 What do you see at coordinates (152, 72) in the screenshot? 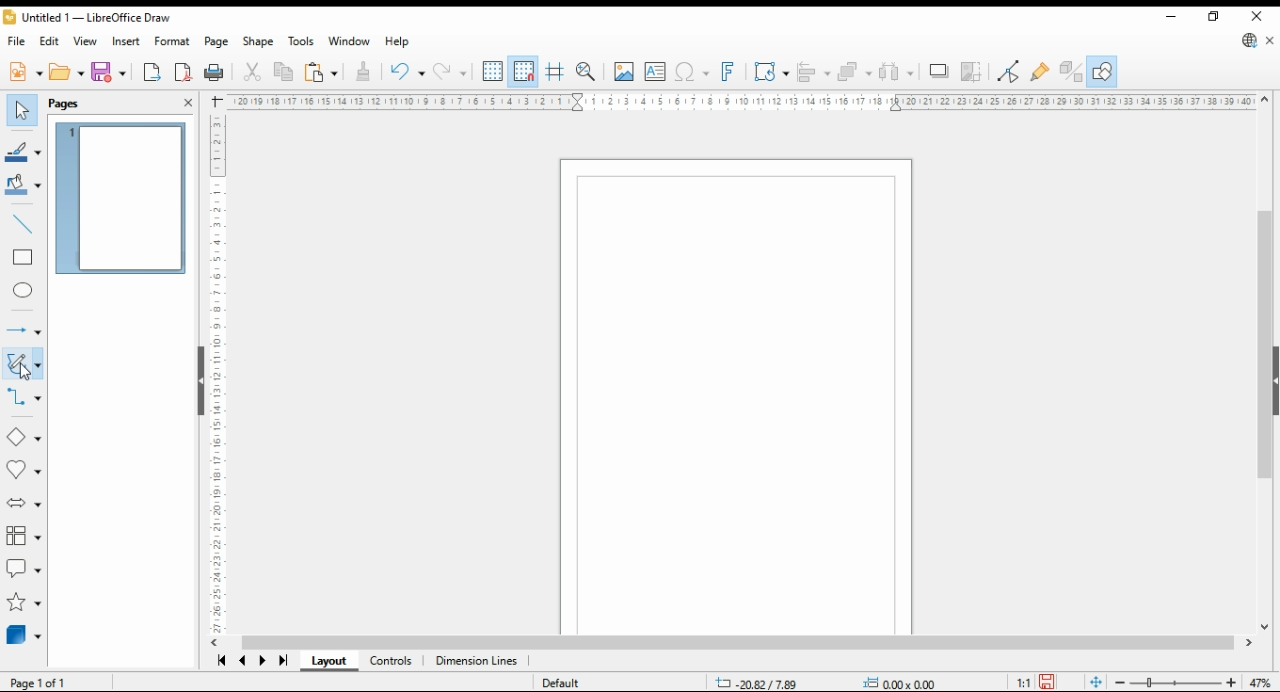
I see `export` at bounding box center [152, 72].